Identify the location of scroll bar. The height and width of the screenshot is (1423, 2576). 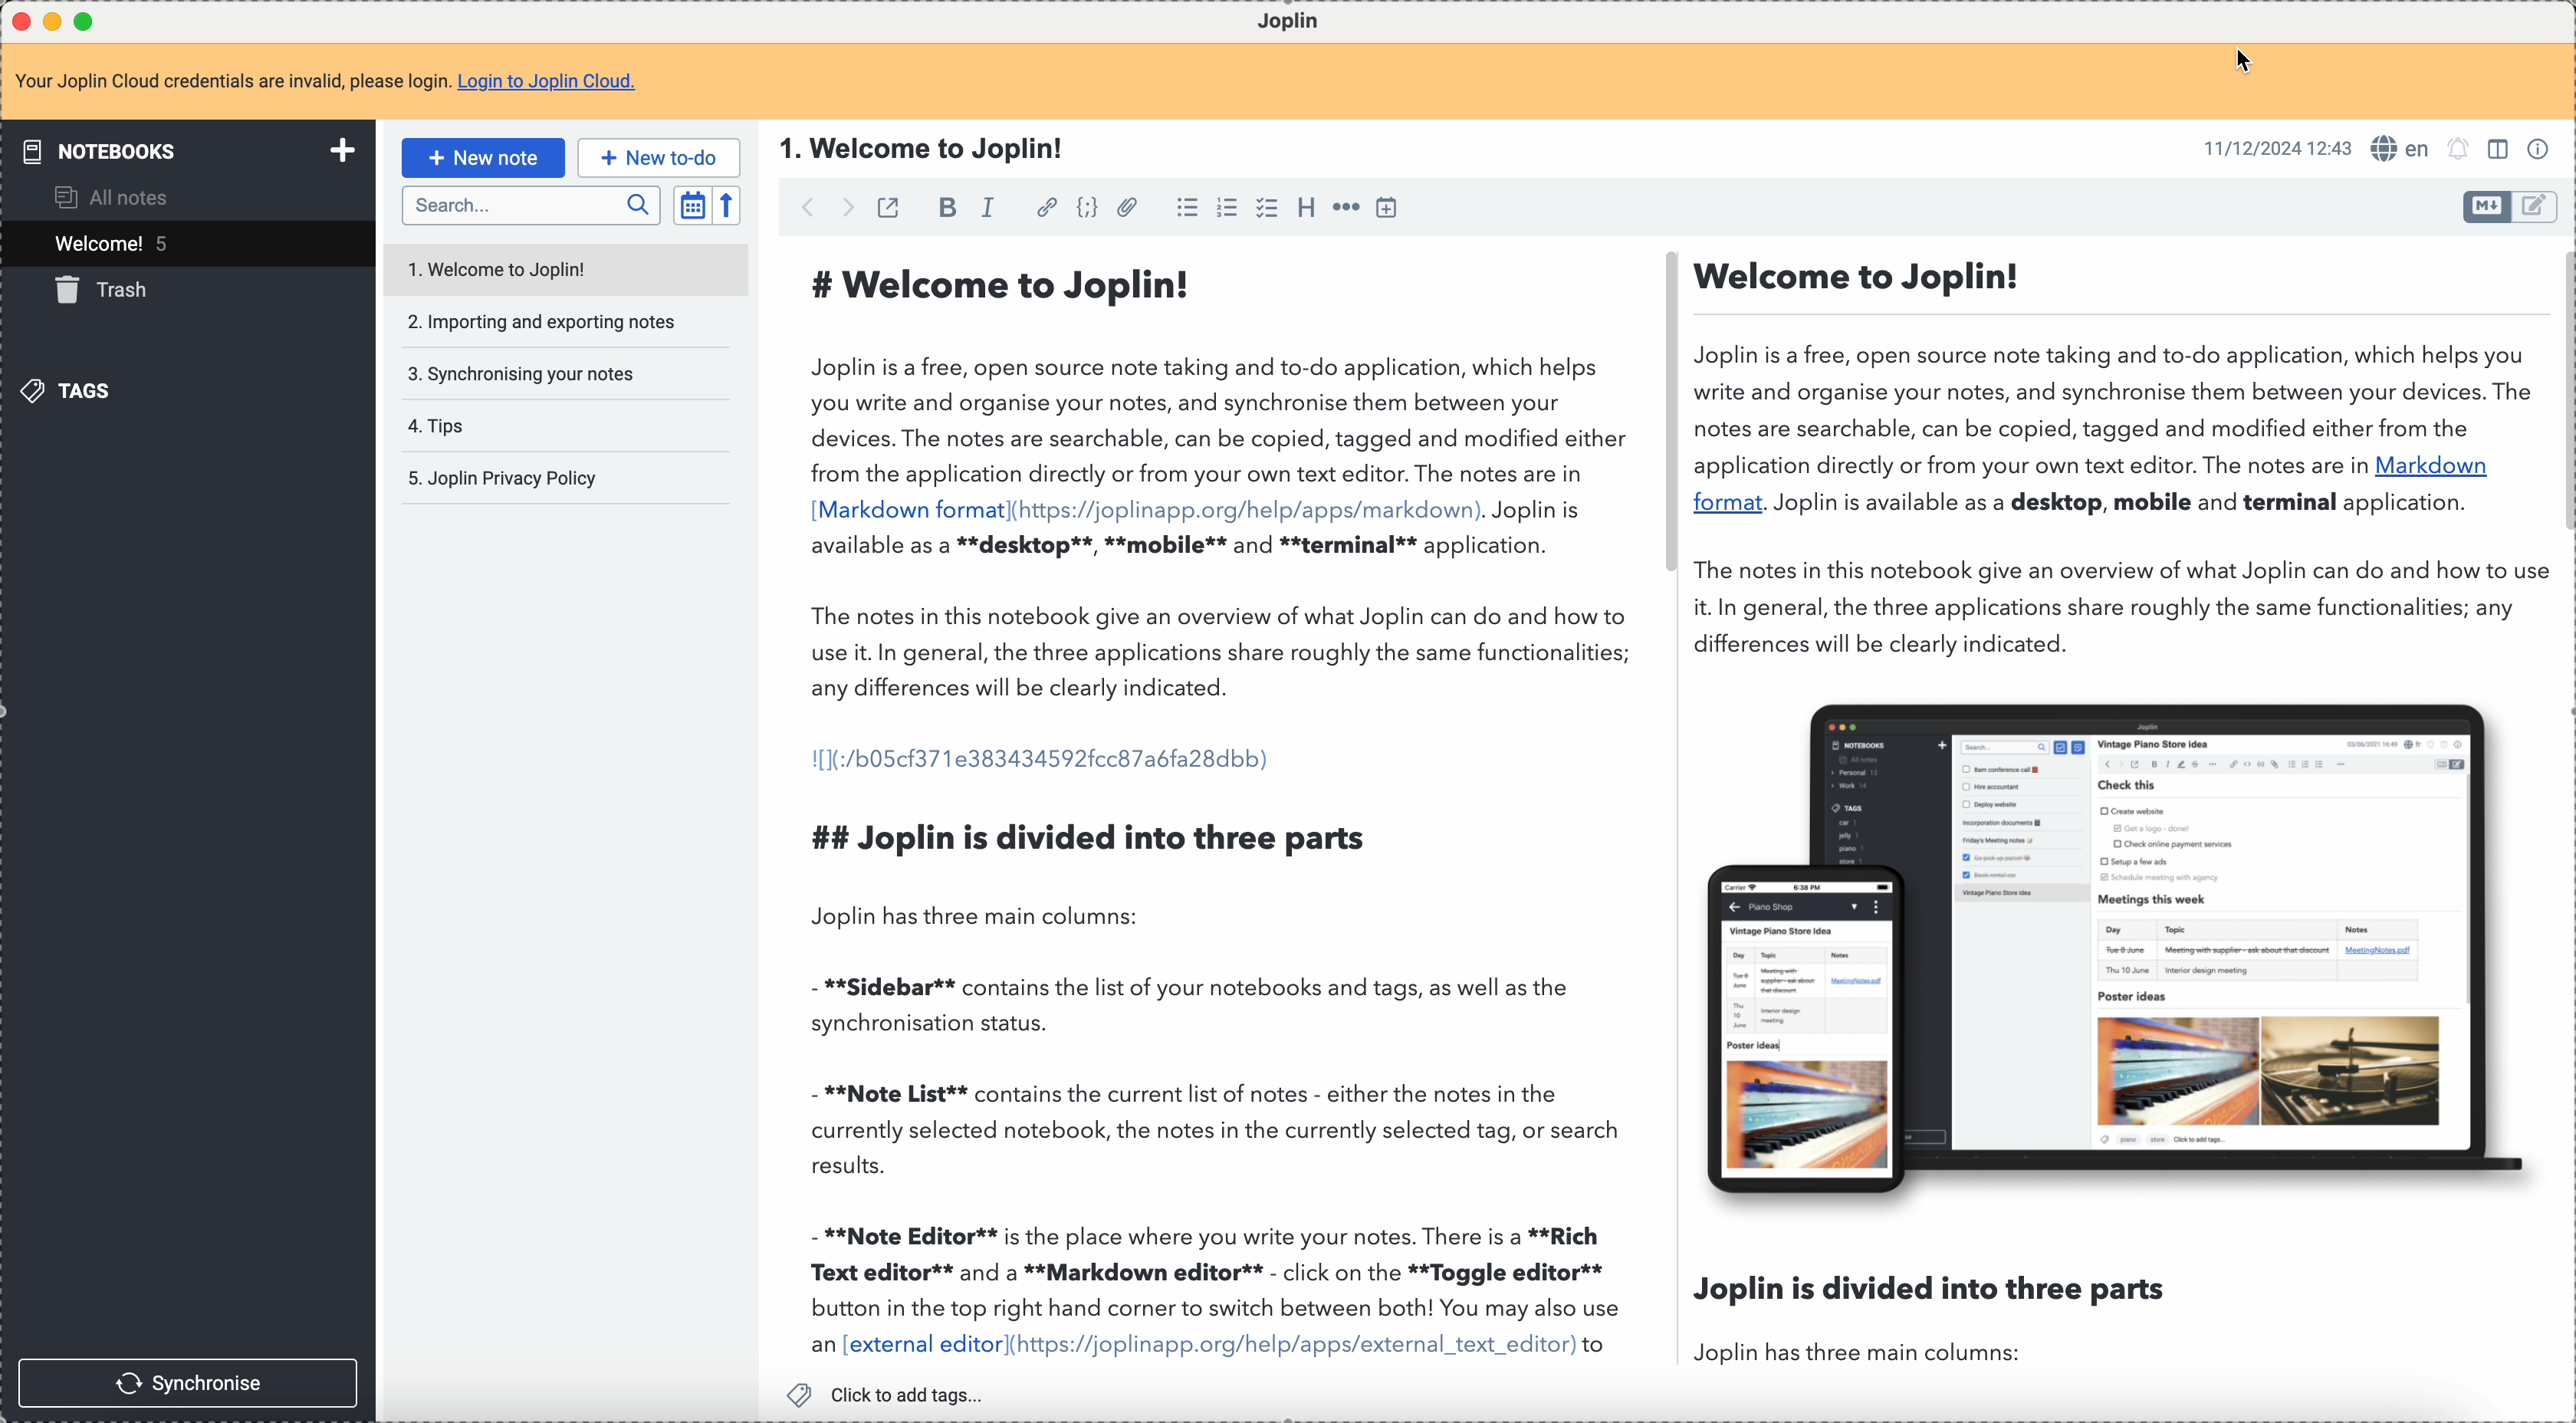
(2560, 387).